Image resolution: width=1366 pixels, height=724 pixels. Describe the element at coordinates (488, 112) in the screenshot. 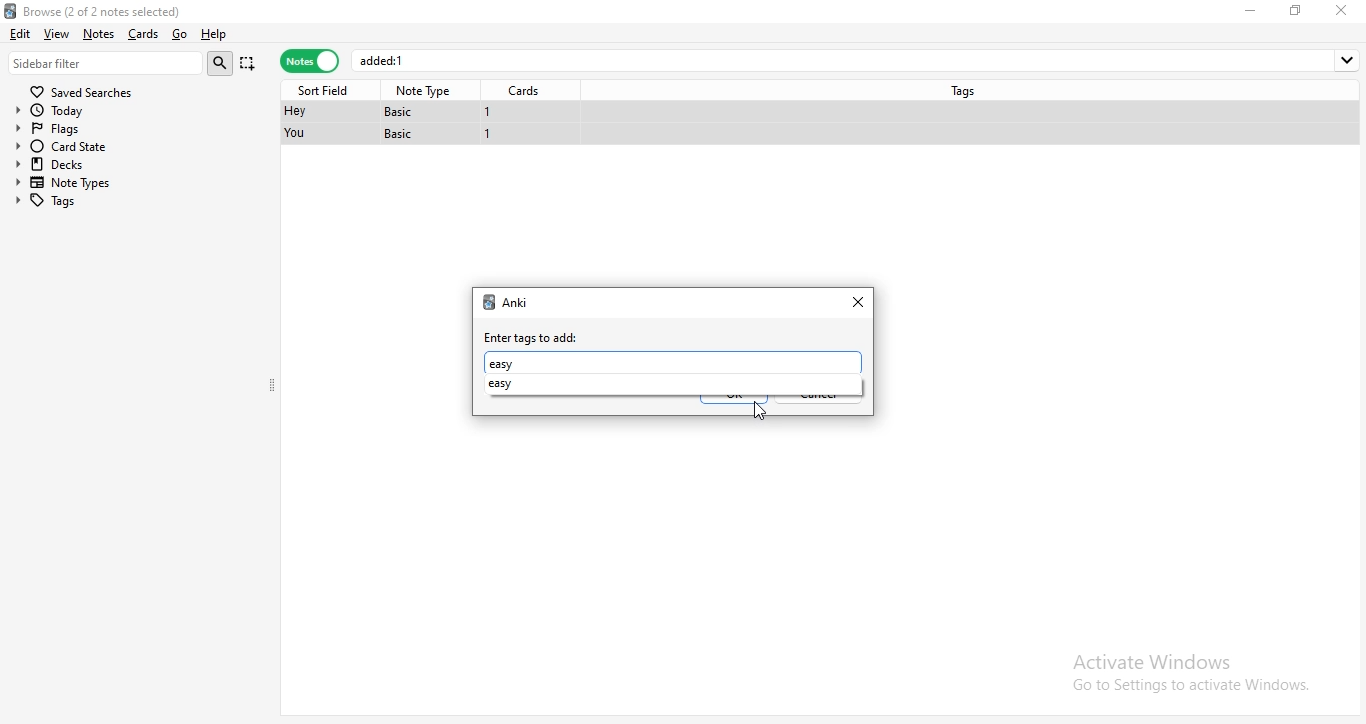

I see `1` at that location.